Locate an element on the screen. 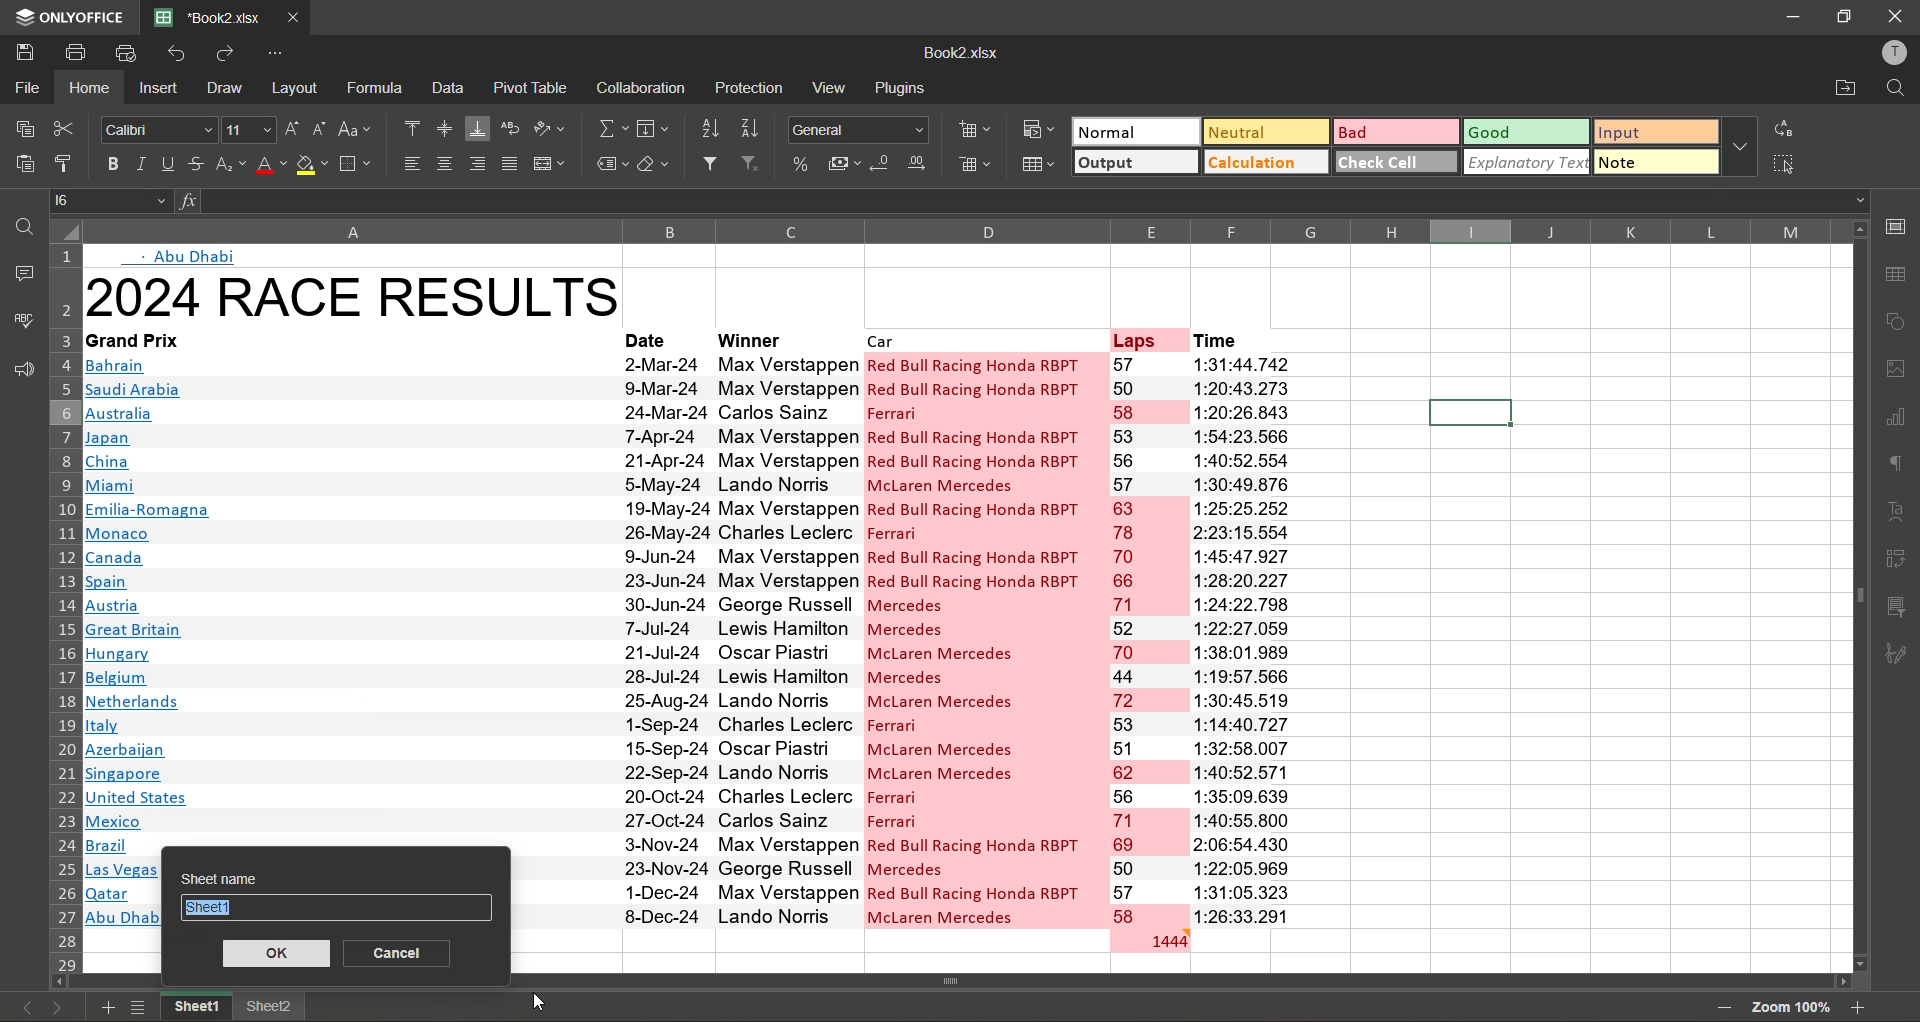  file is located at coordinates (25, 86).